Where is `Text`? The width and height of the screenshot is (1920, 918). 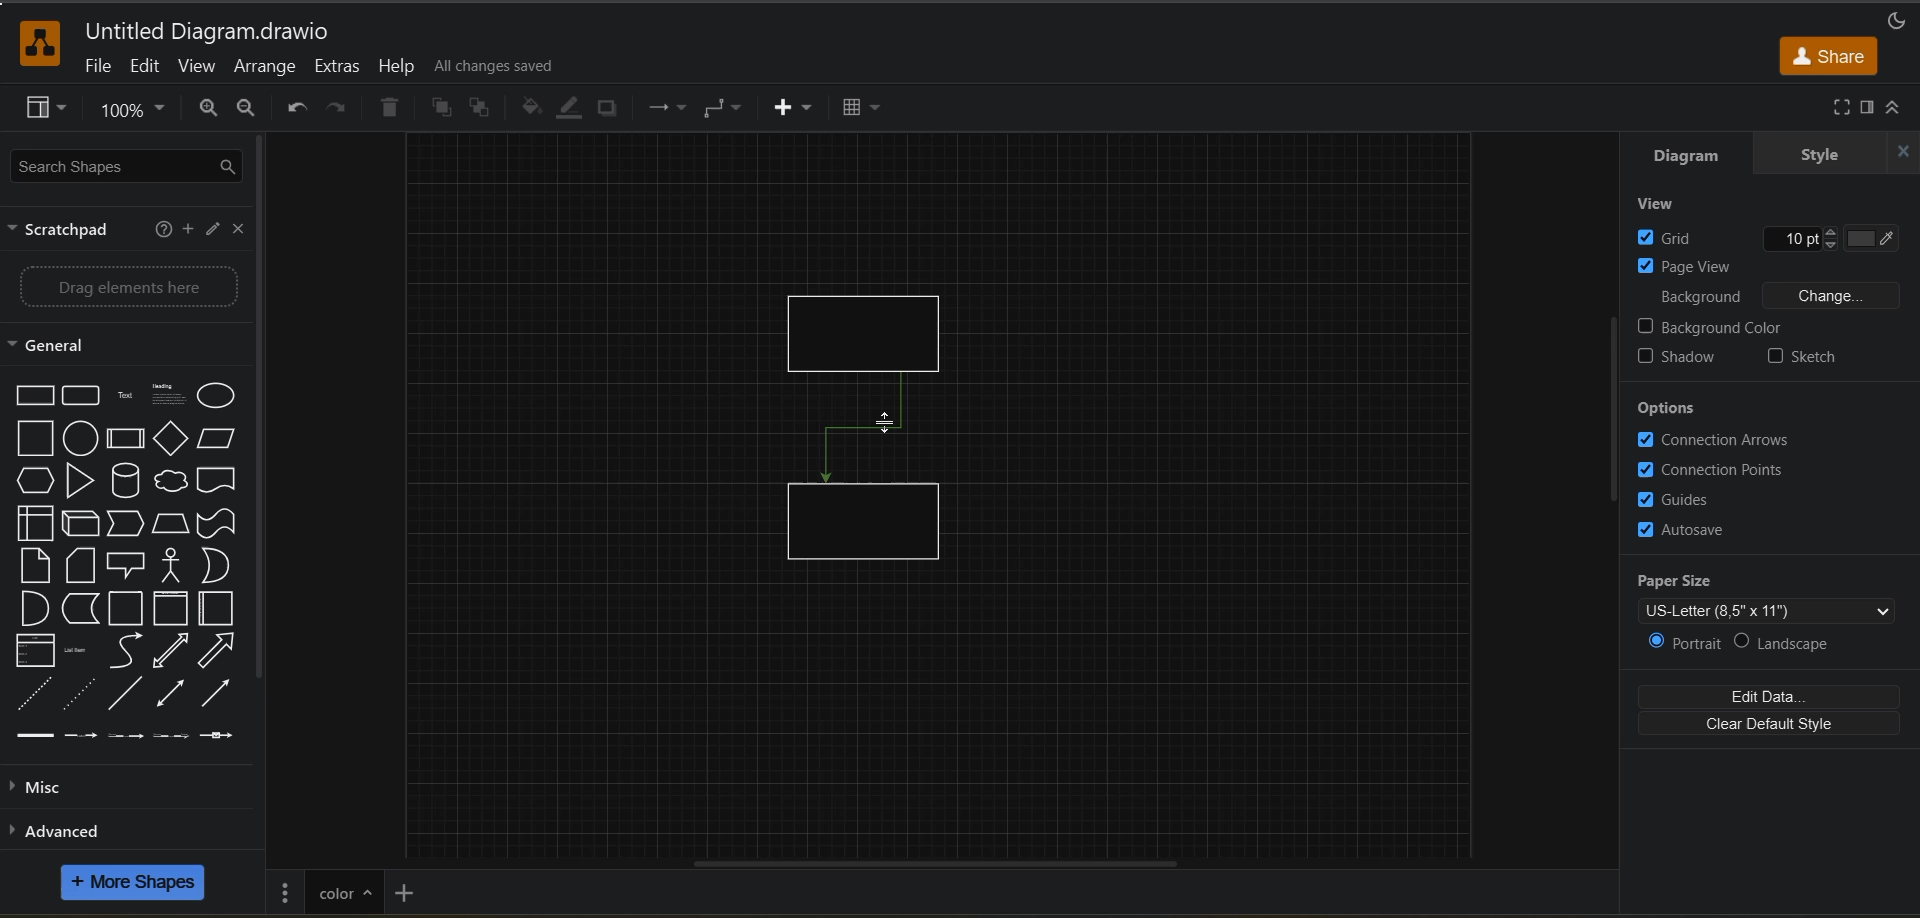 Text is located at coordinates (128, 395).